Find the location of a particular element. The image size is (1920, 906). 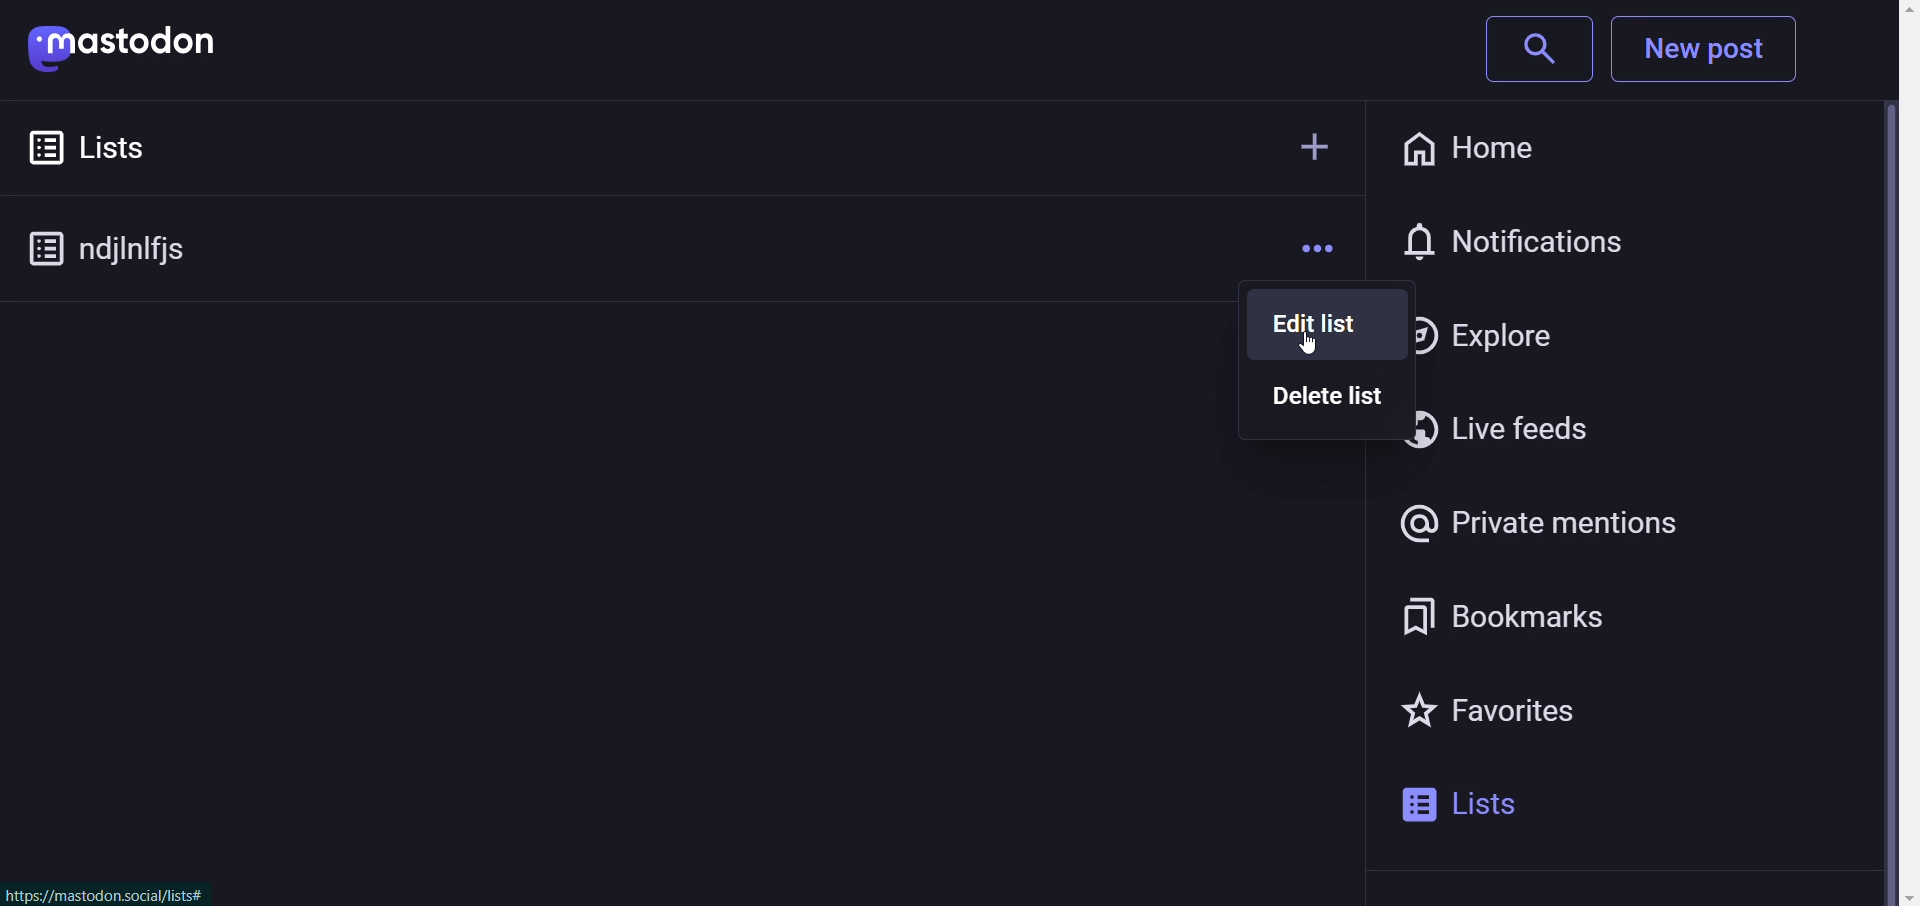

Created custom list is located at coordinates (121, 250).